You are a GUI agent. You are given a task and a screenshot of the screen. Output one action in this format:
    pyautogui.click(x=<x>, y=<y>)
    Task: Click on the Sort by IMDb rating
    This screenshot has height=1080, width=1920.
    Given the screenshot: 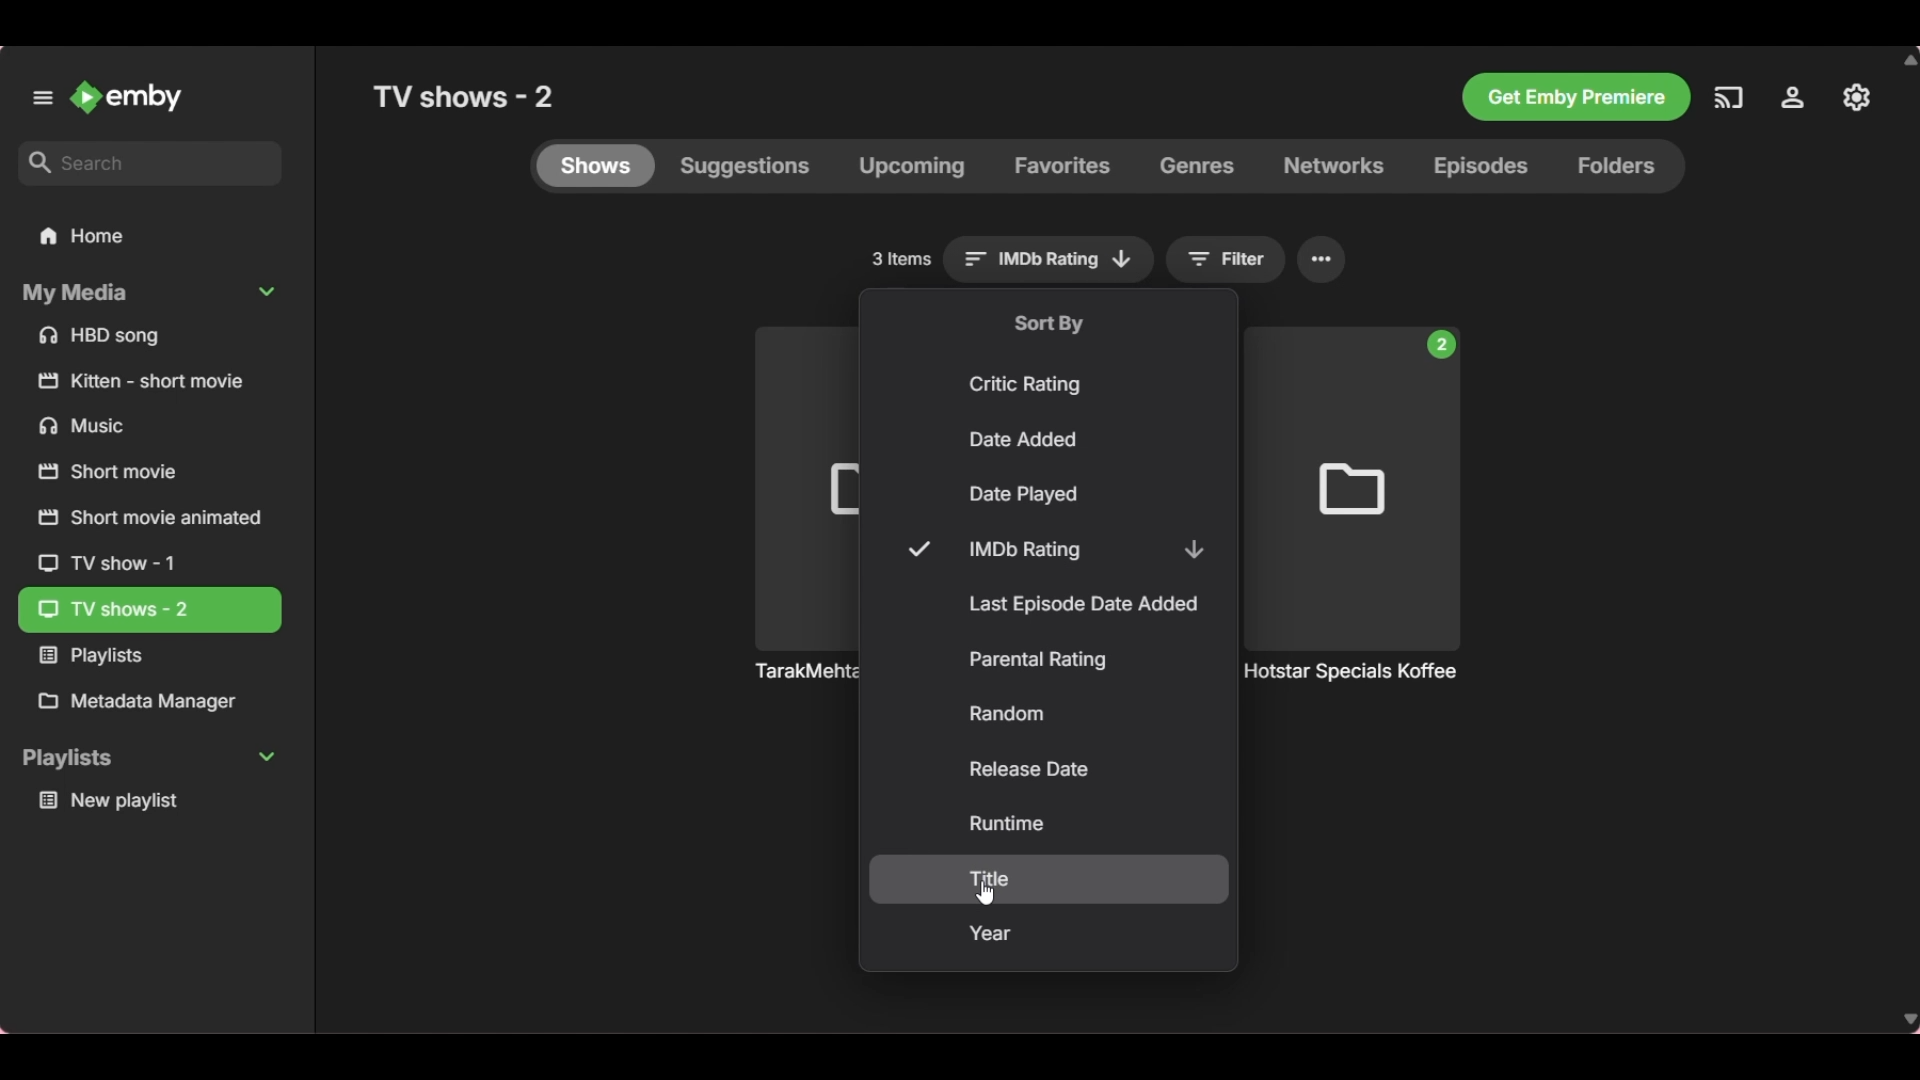 What is the action you would take?
    pyautogui.click(x=1055, y=549)
    